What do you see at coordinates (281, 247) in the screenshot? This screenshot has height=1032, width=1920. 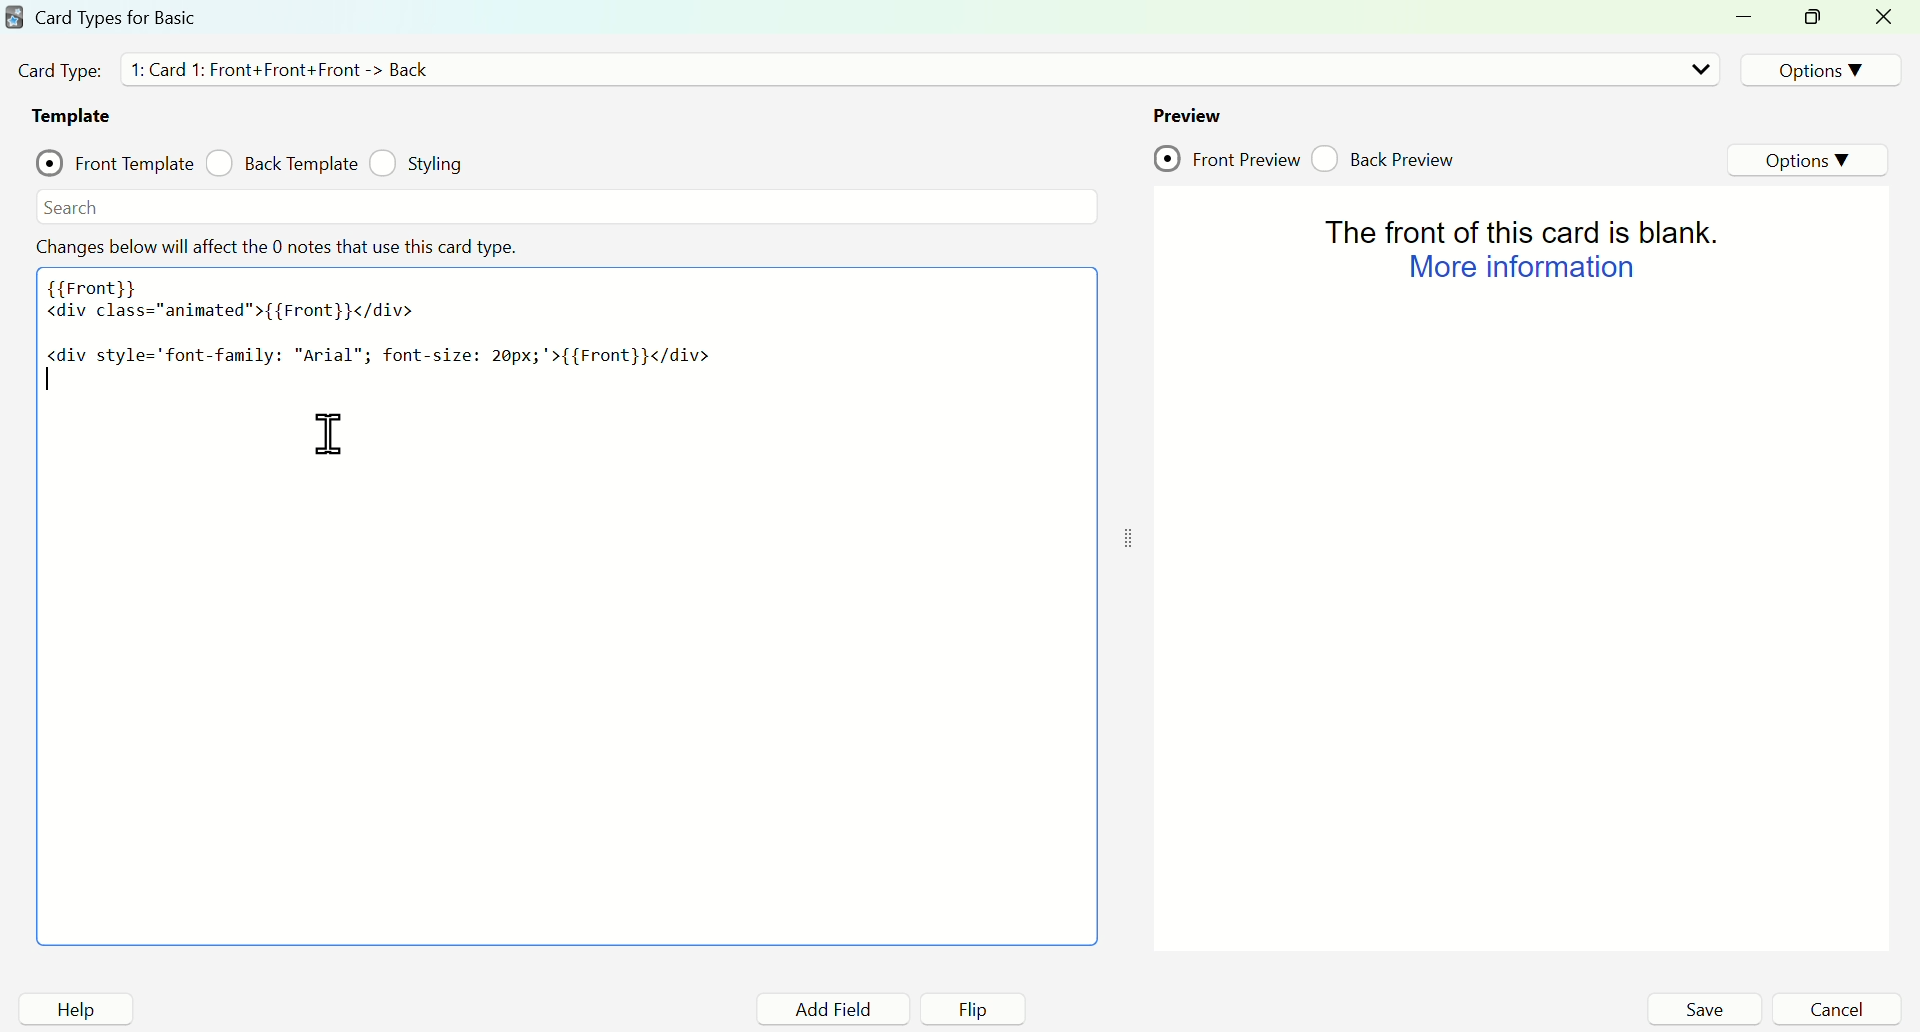 I see `changes below will affect the 0 notes that use this card type` at bounding box center [281, 247].